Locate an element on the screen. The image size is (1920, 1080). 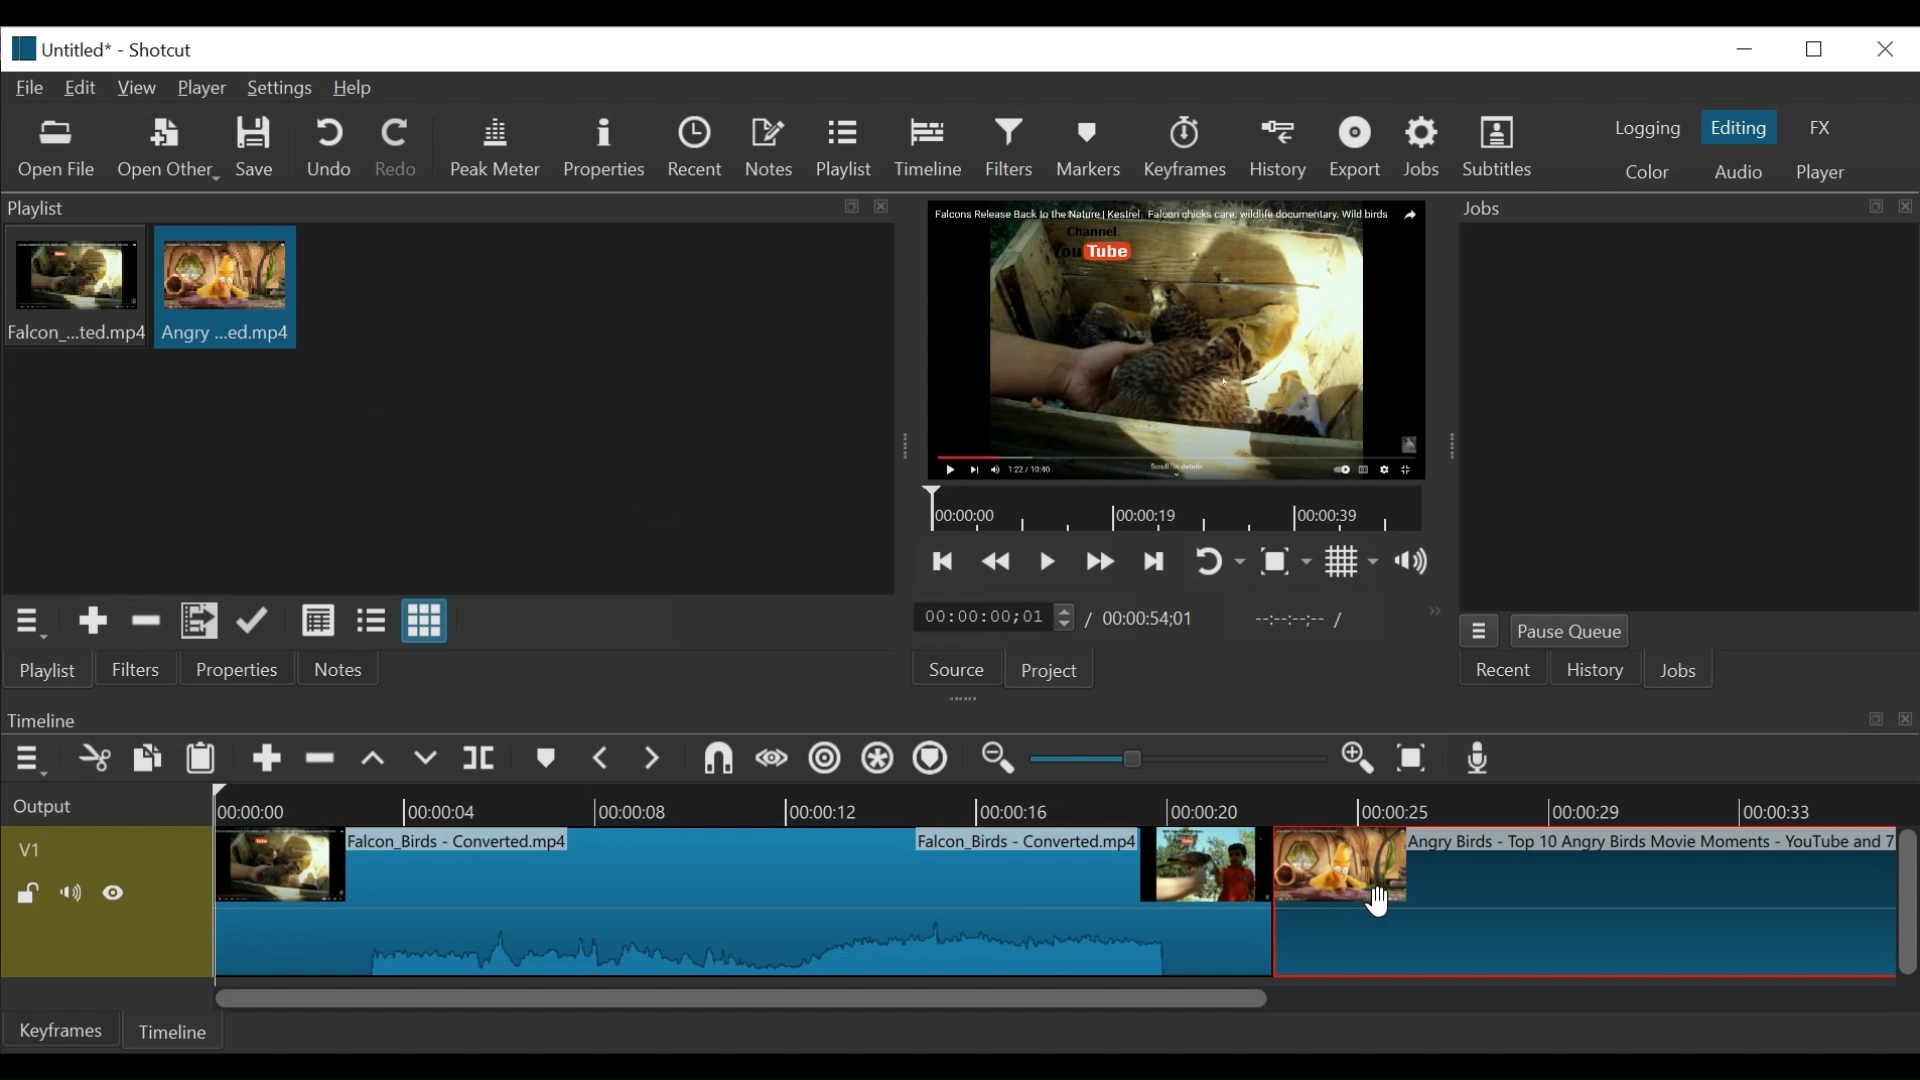
Timeline menu is located at coordinates (33, 760).